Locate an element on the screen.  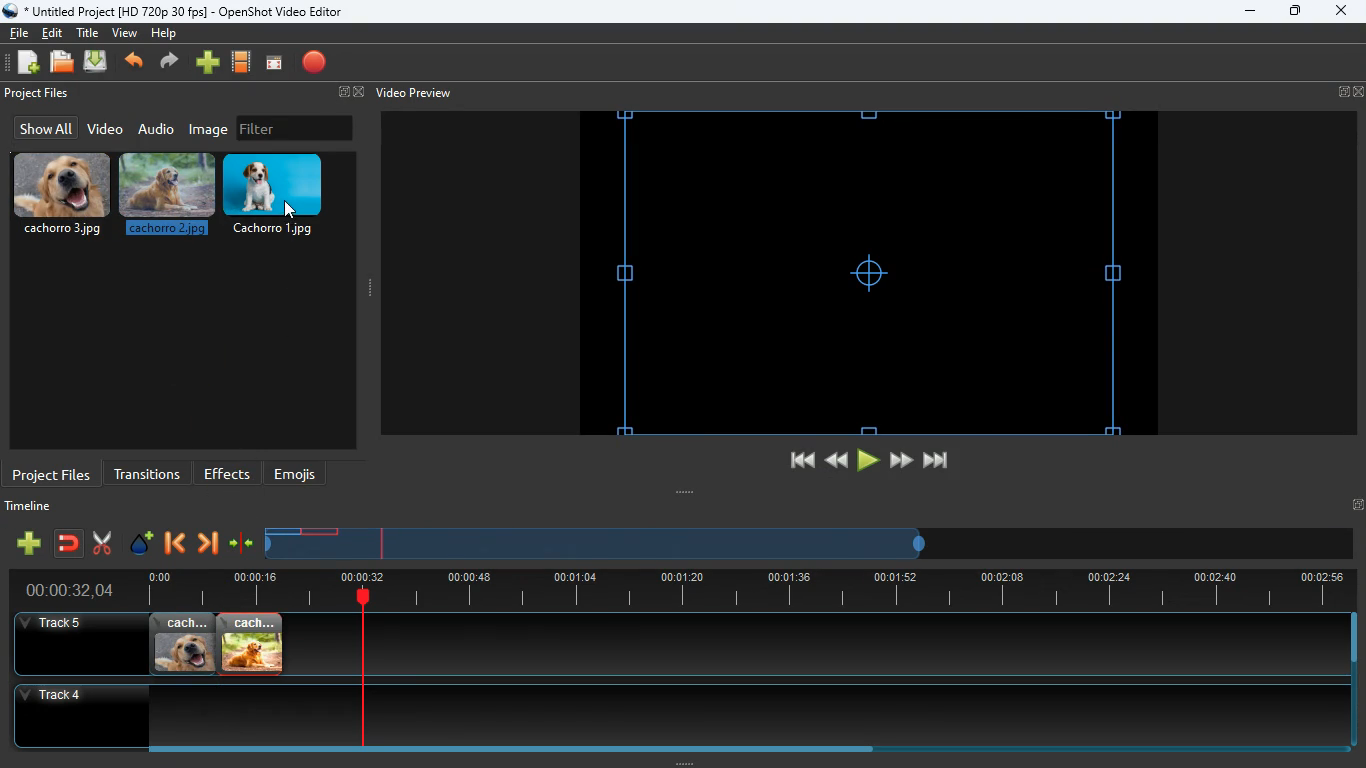
* Untitled Project [HD 720p 30 fps] - OpenShot Video Editor is located at coordinates (177, 11).